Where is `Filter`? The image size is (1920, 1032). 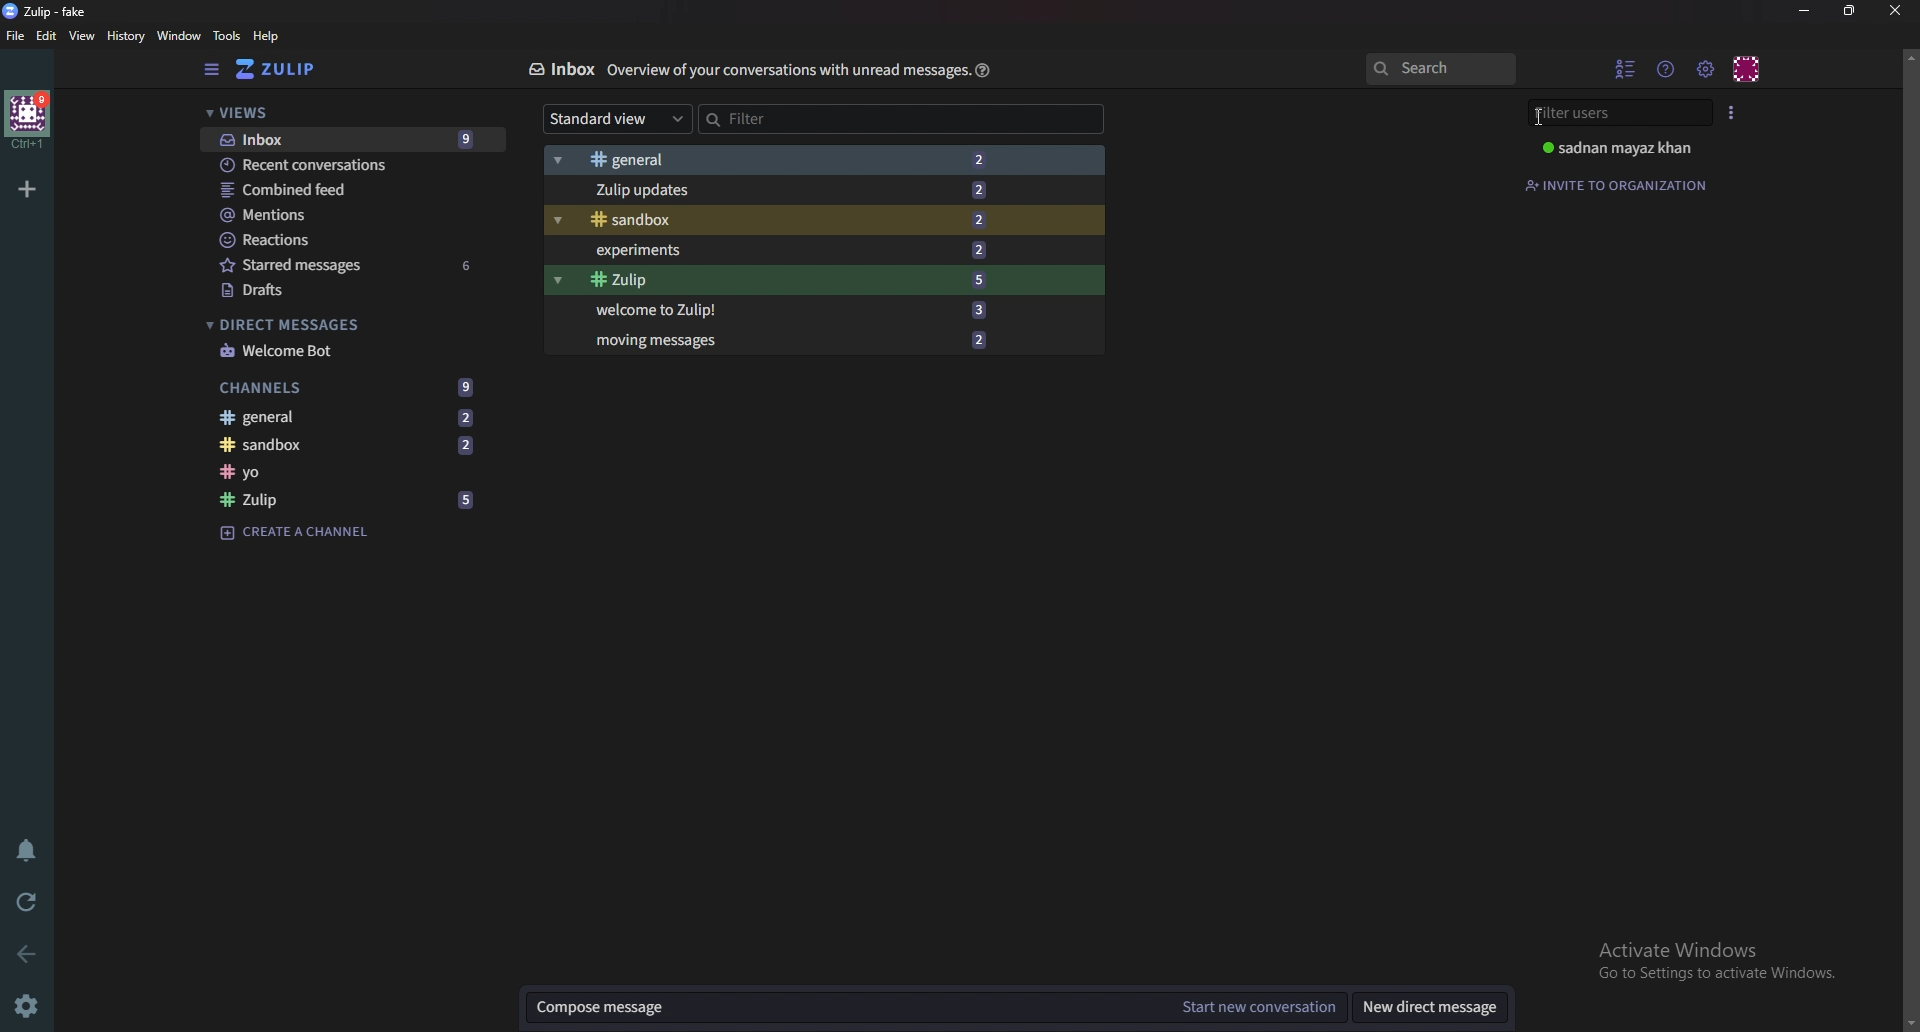
Filter is located at coordinates (784, 118).